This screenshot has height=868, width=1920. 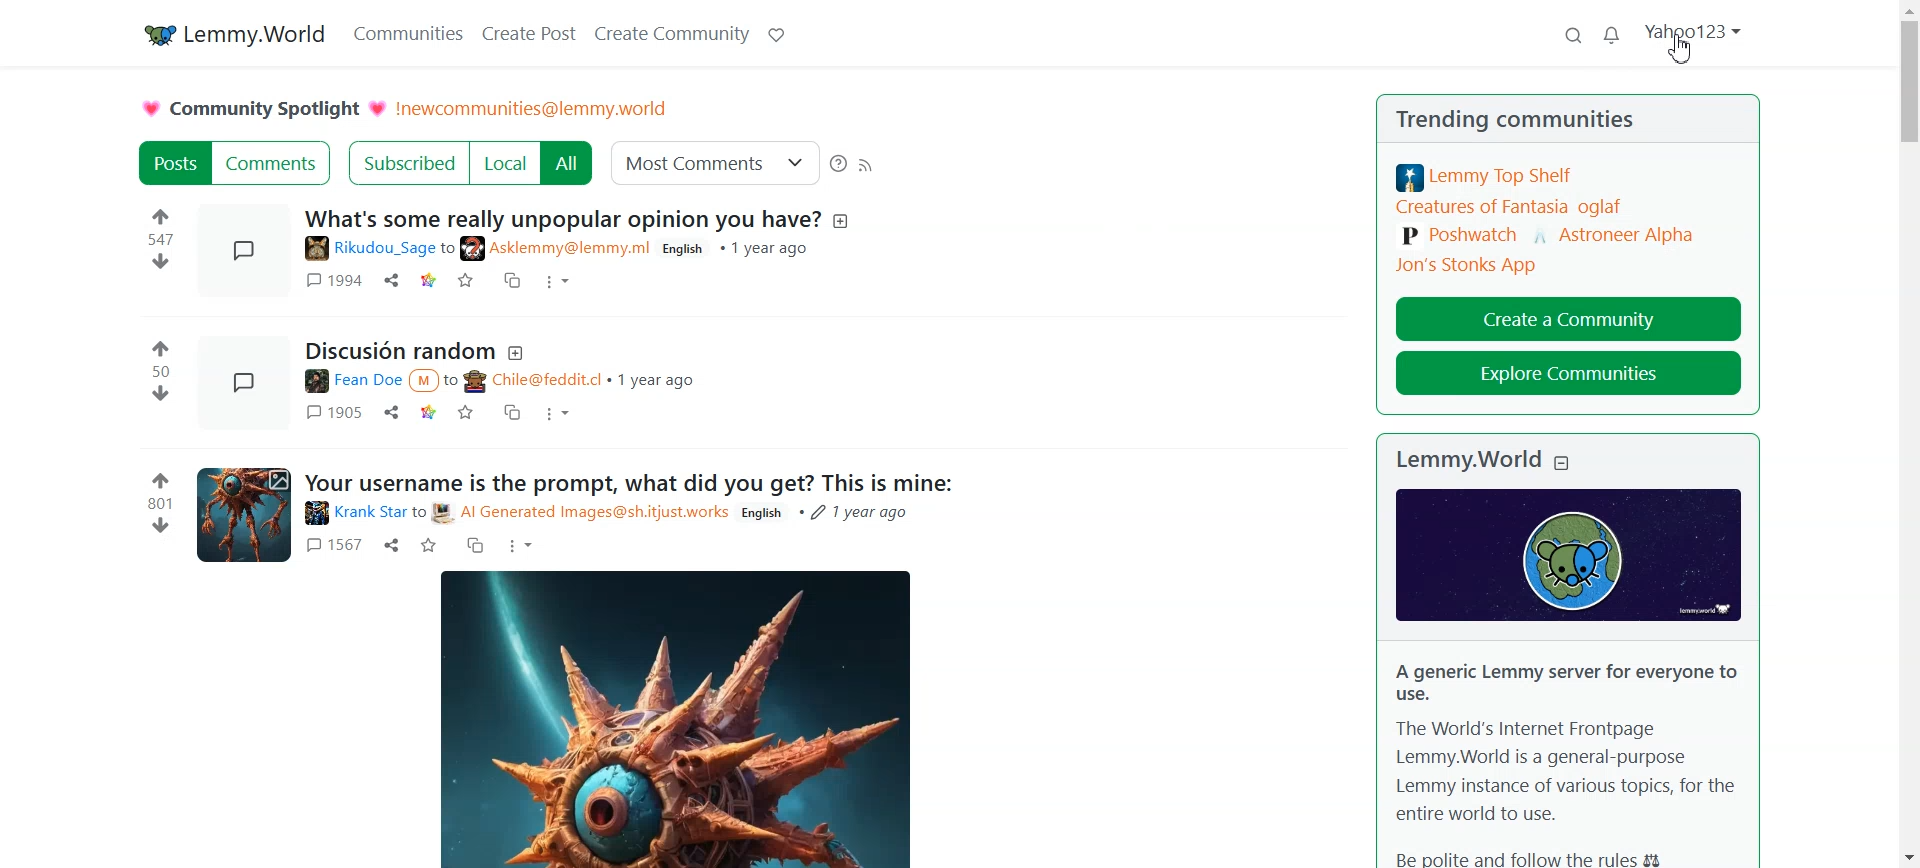 I want to click on Posts, so click(x=173, y=163).